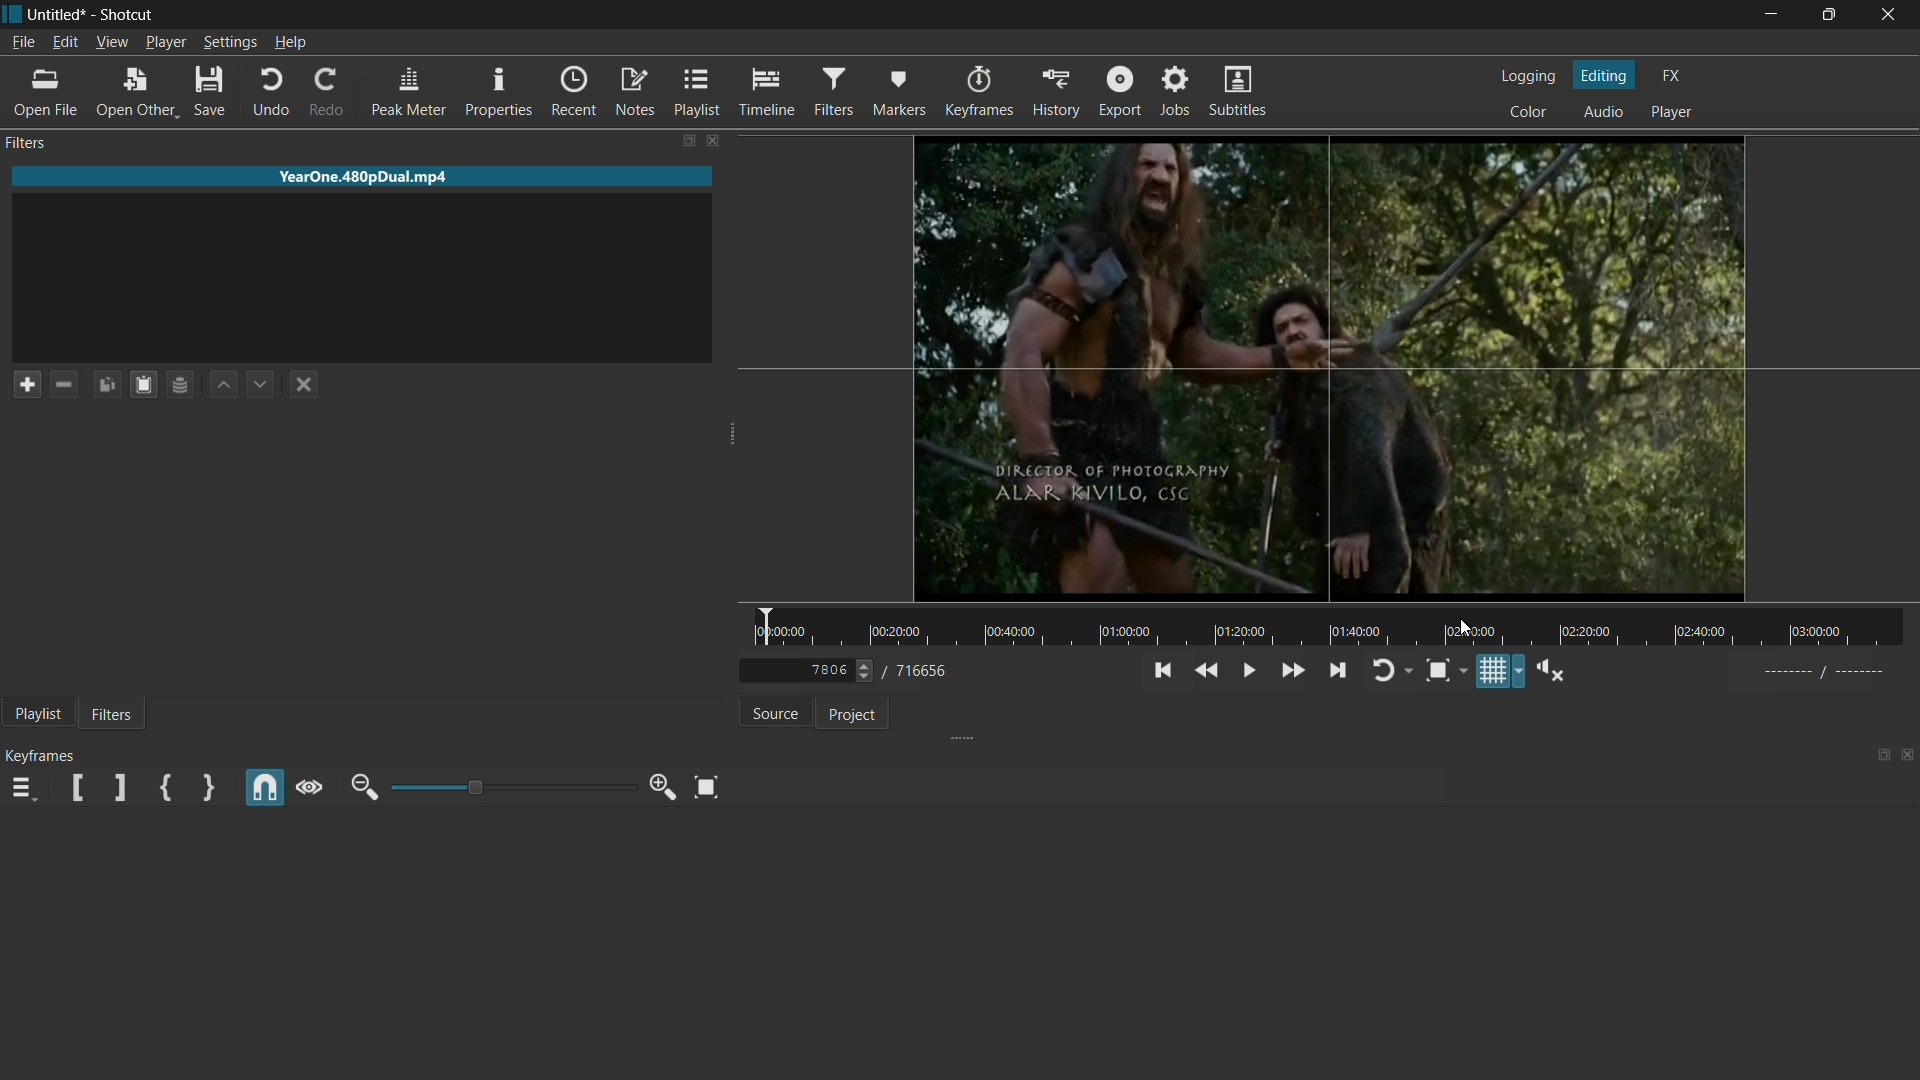 The height and width of the screenshot is (1080, 1920). Describe the element at coordinates (632, 91) in the screenshot. I see `notes` at that location.